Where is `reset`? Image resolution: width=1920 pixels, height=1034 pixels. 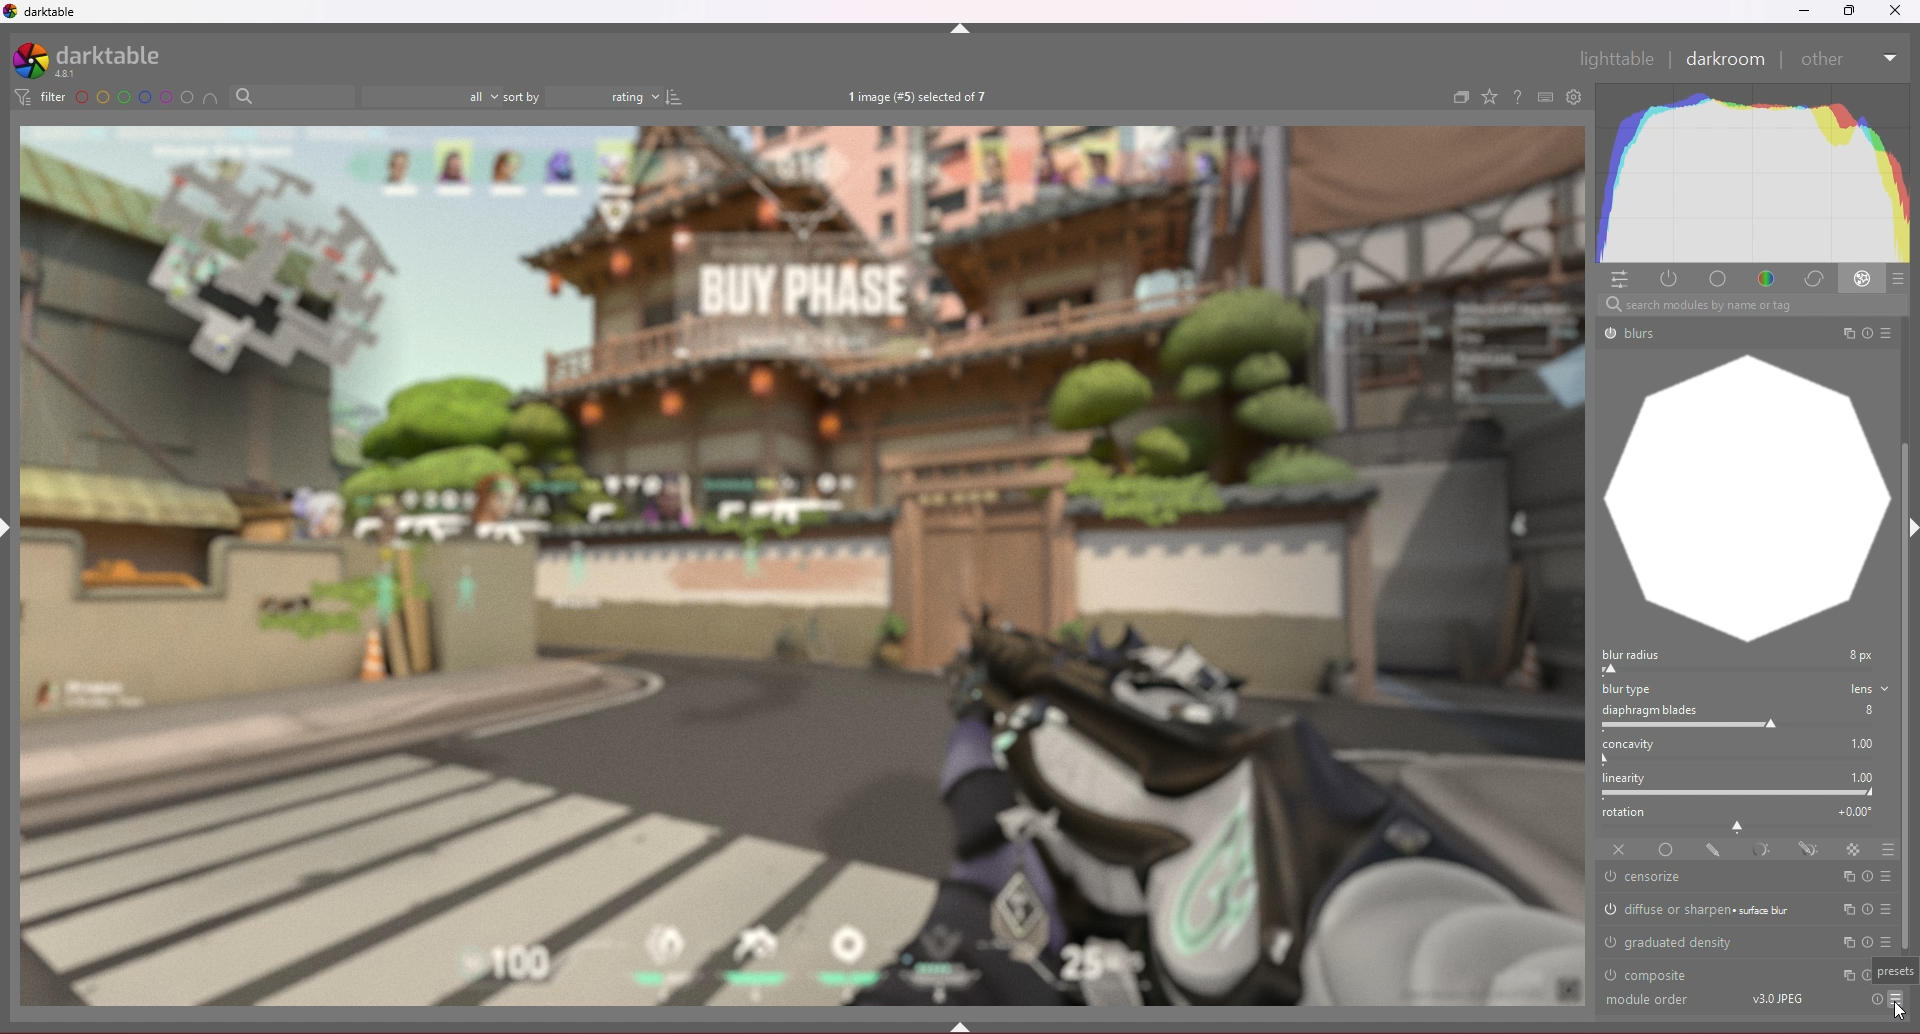 reset is located at coordinates (1866, 942).